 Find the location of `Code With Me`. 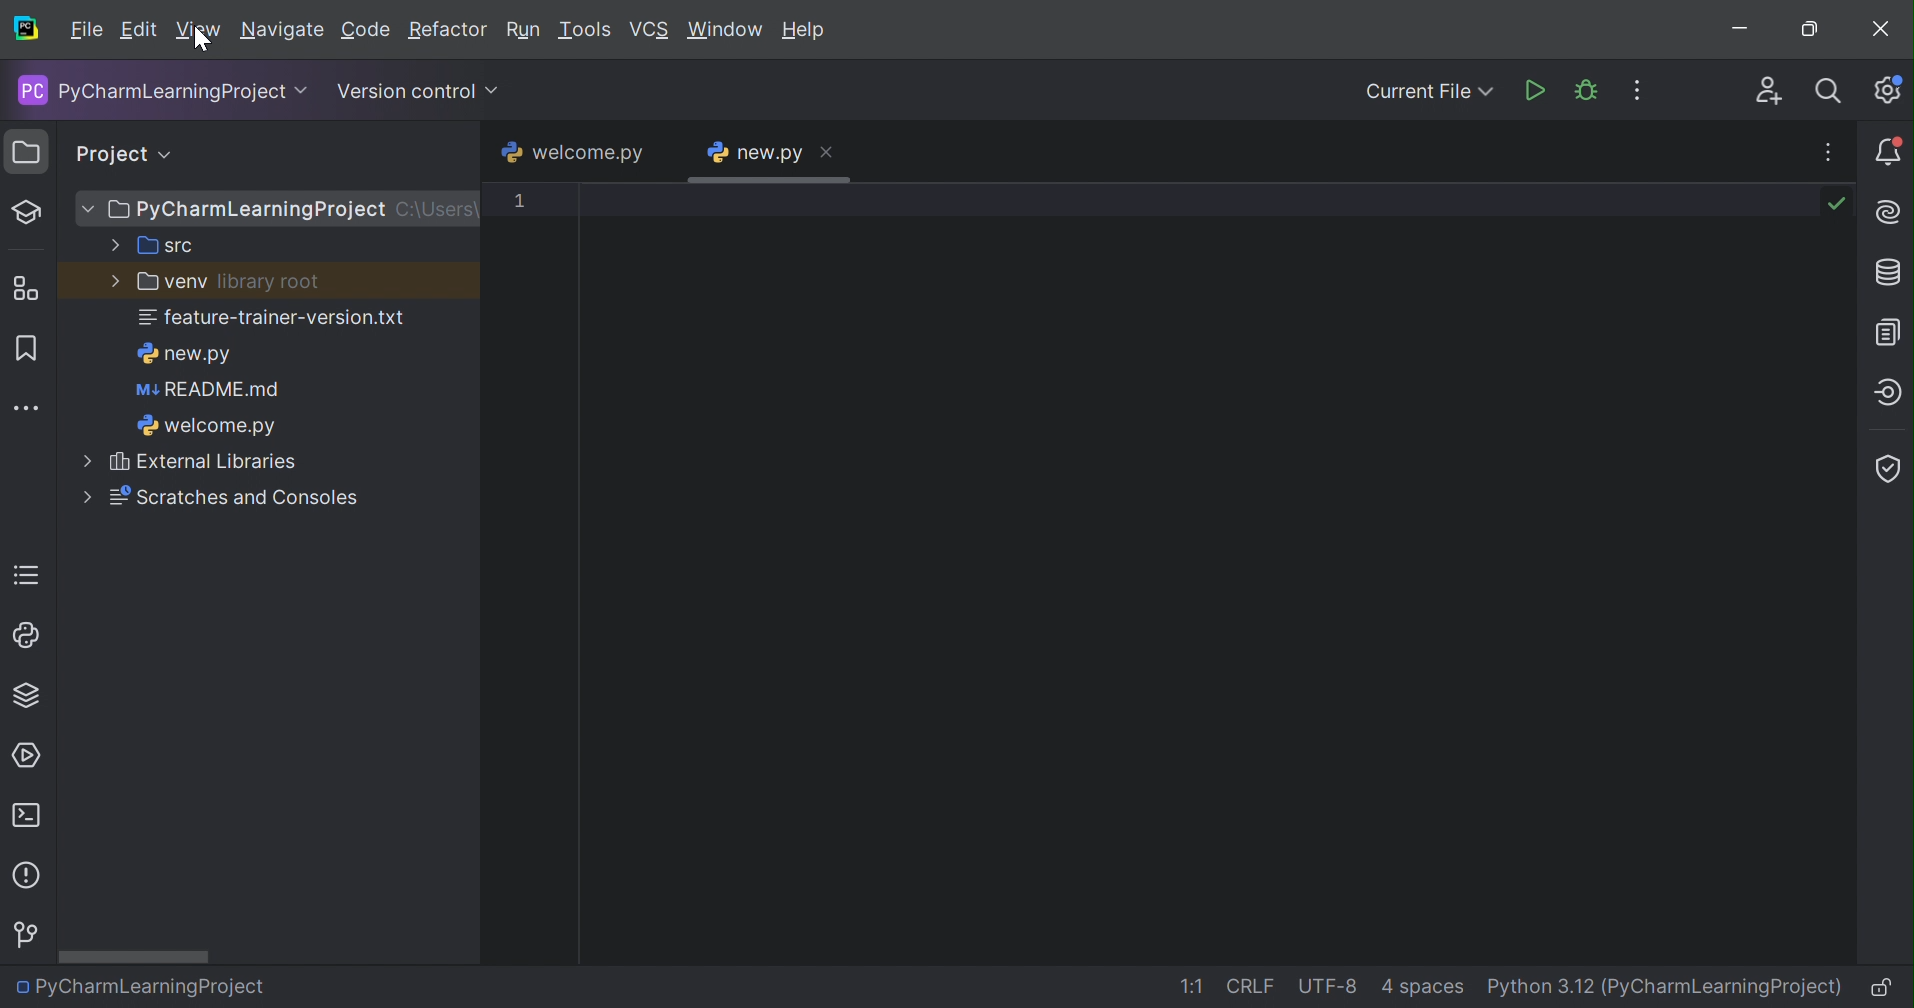

Code With Me is located at coordinates (1768, 90).